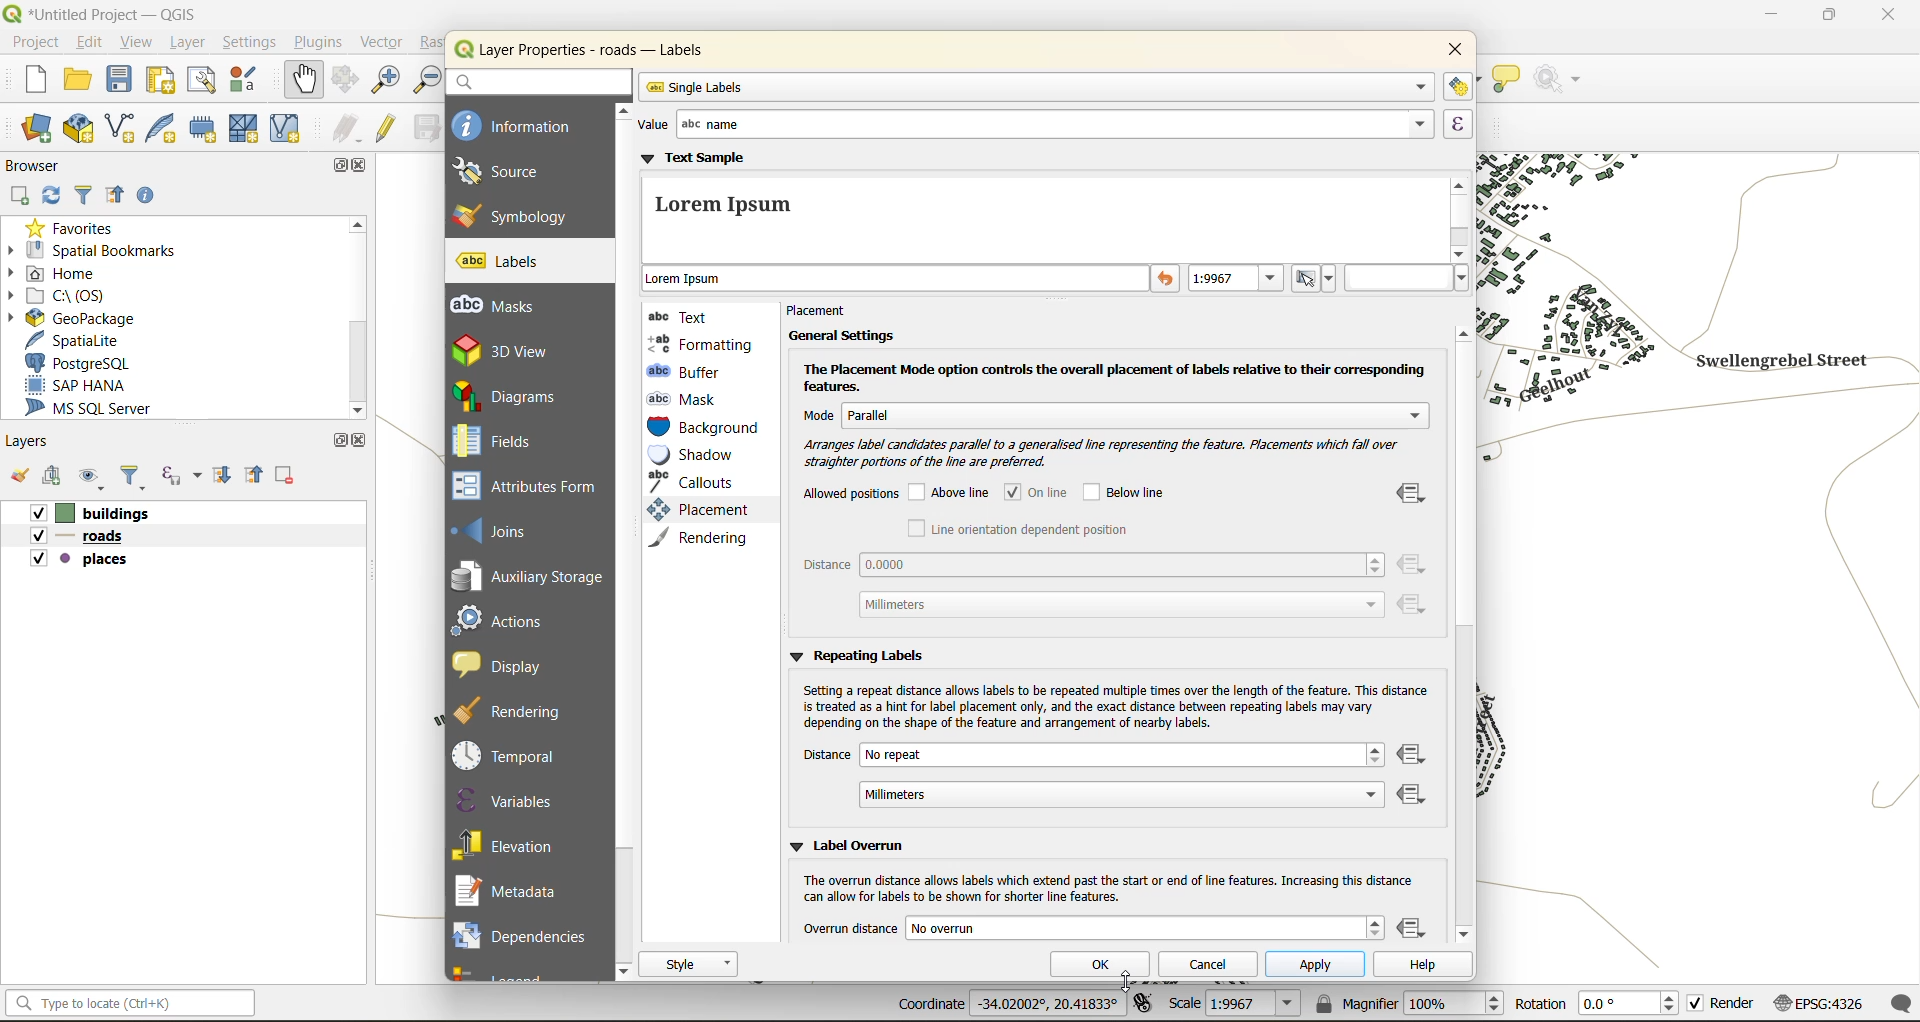 The image size is (1920, 1022). Describe the element at coordinates (1896, 1004) in the screenshot. I see `log messages` at that location.